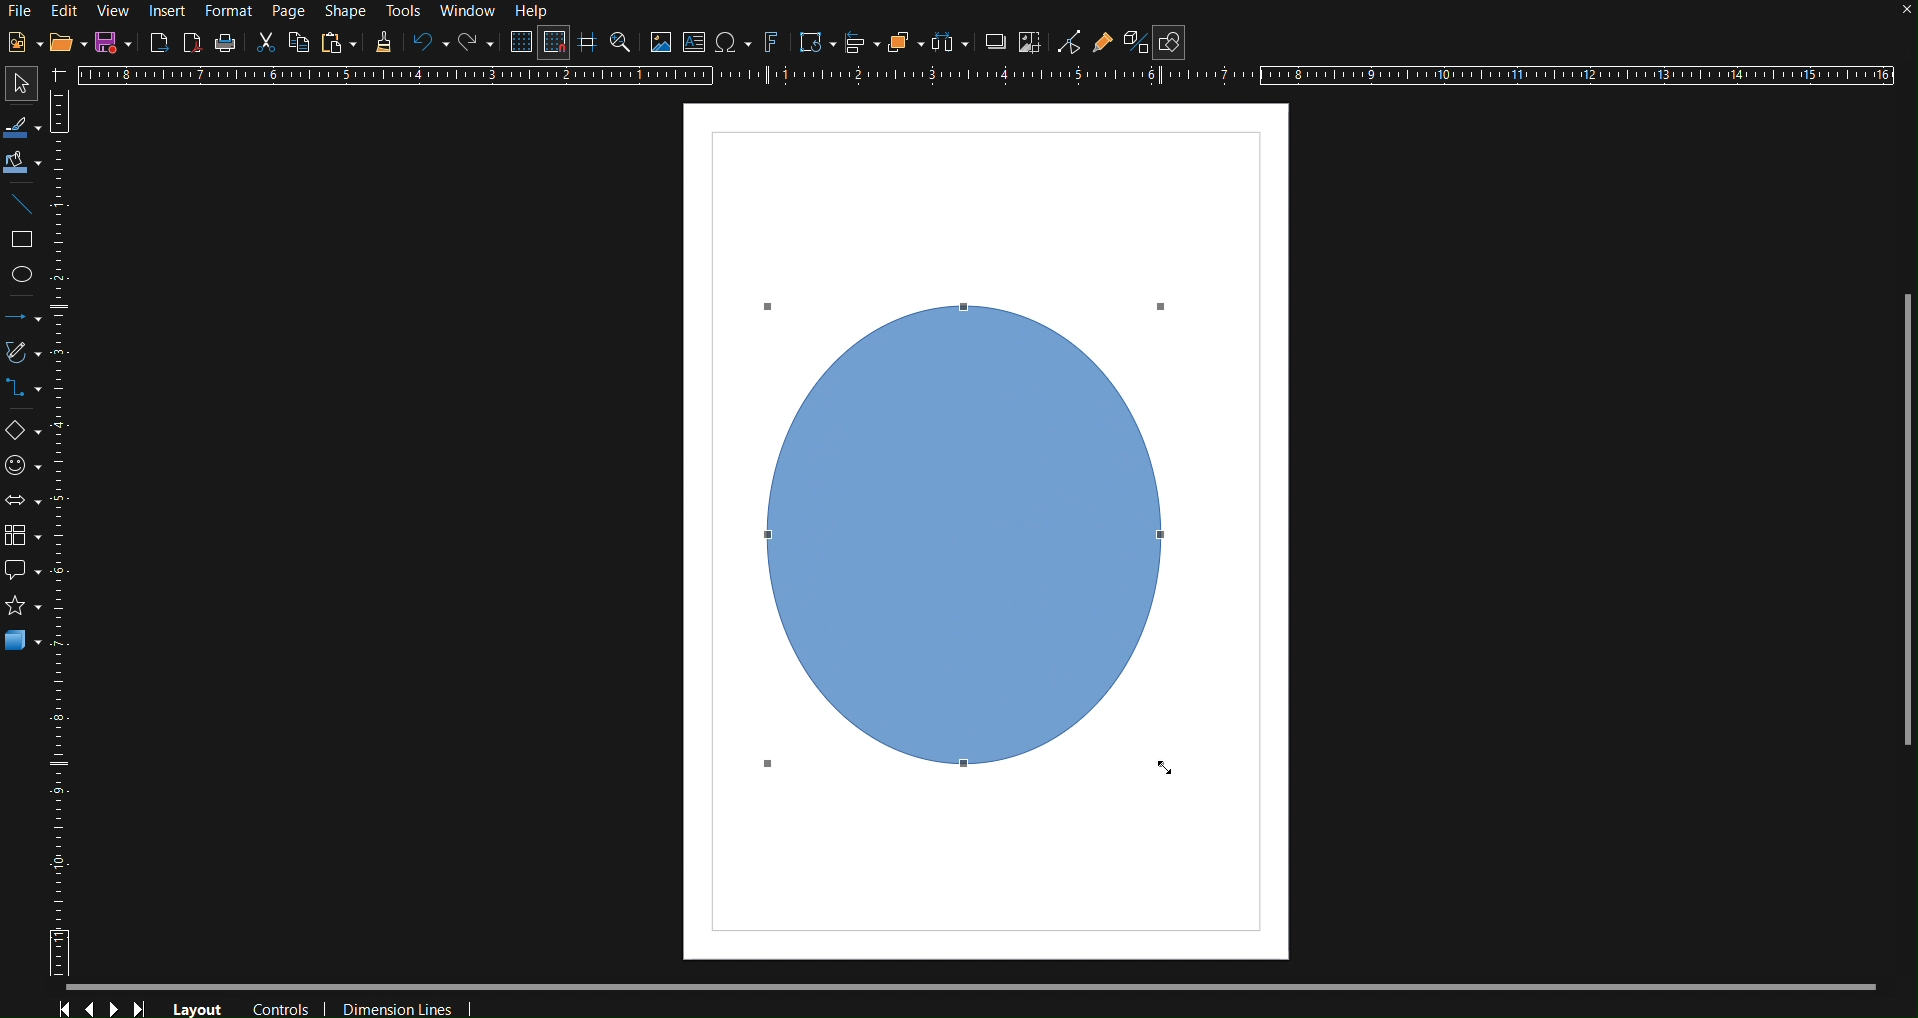  Describe the element at coordinates (68, 45) in the screenshot. I see `Open` at that location.